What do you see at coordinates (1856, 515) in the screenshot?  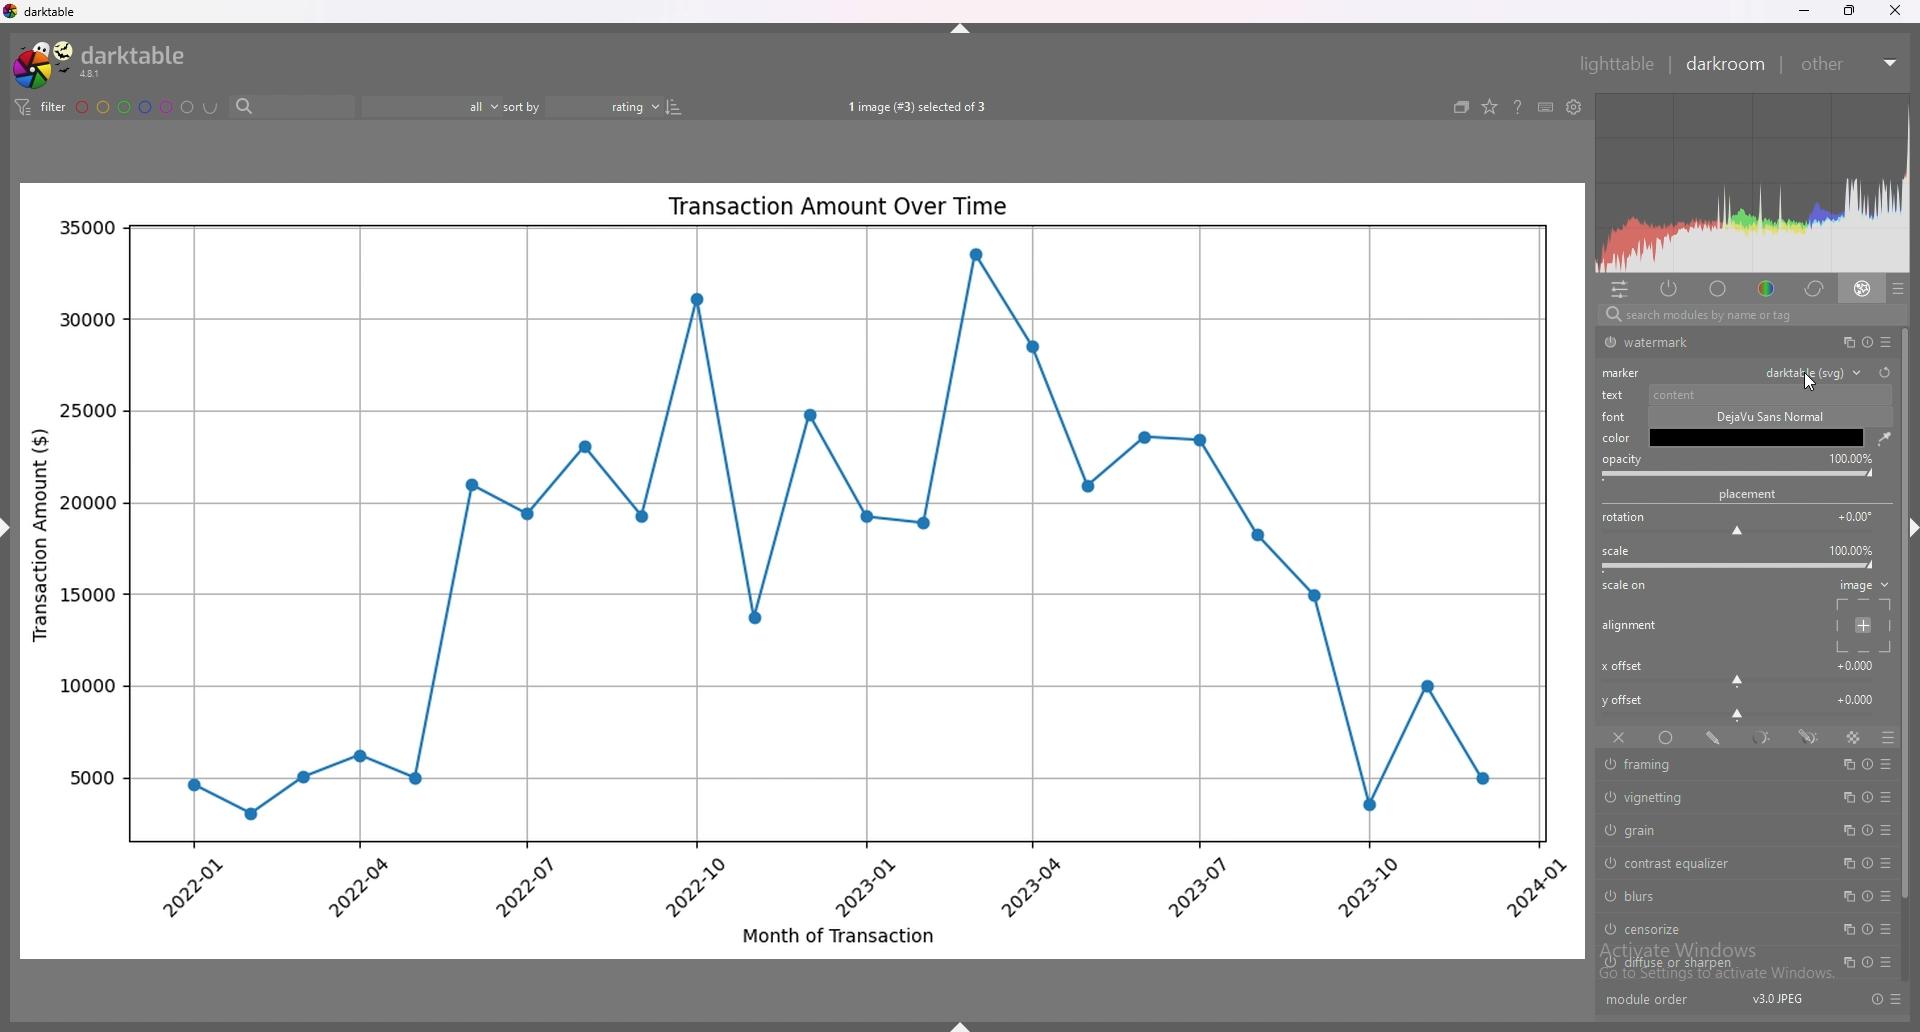 I see `rotation degrees` at bounding box center [1856, 515].